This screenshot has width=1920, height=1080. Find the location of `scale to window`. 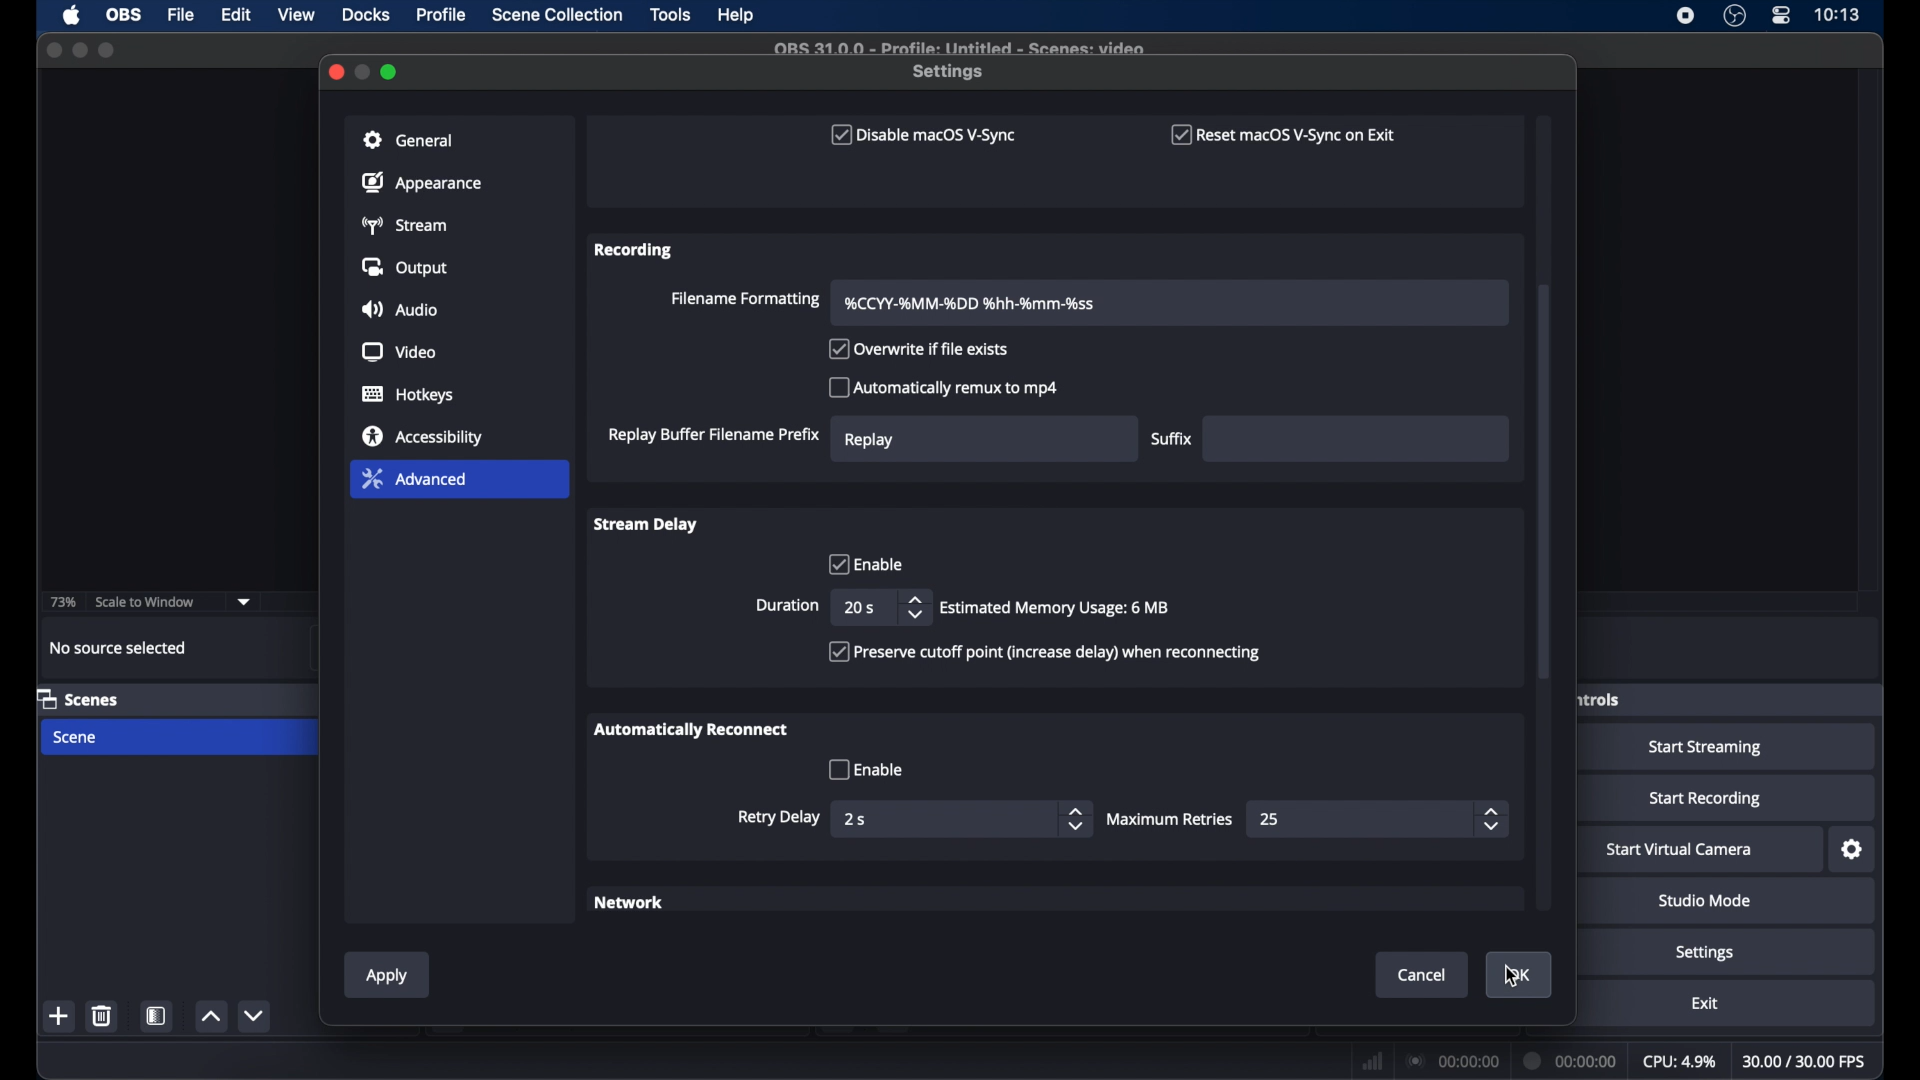

scale to window is located at coordinates (146, 601).